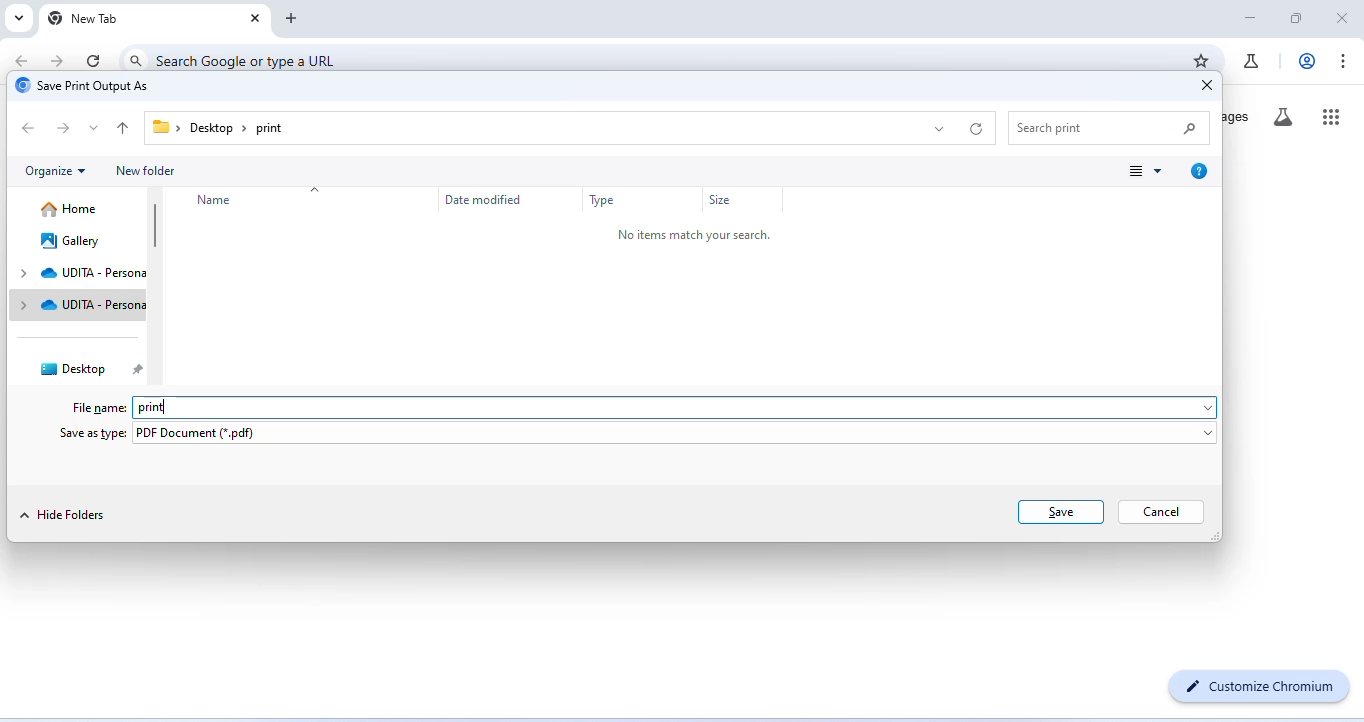  Describe the element at coordinates (137, 61) in the screenshot. I see `search icon` at that location.